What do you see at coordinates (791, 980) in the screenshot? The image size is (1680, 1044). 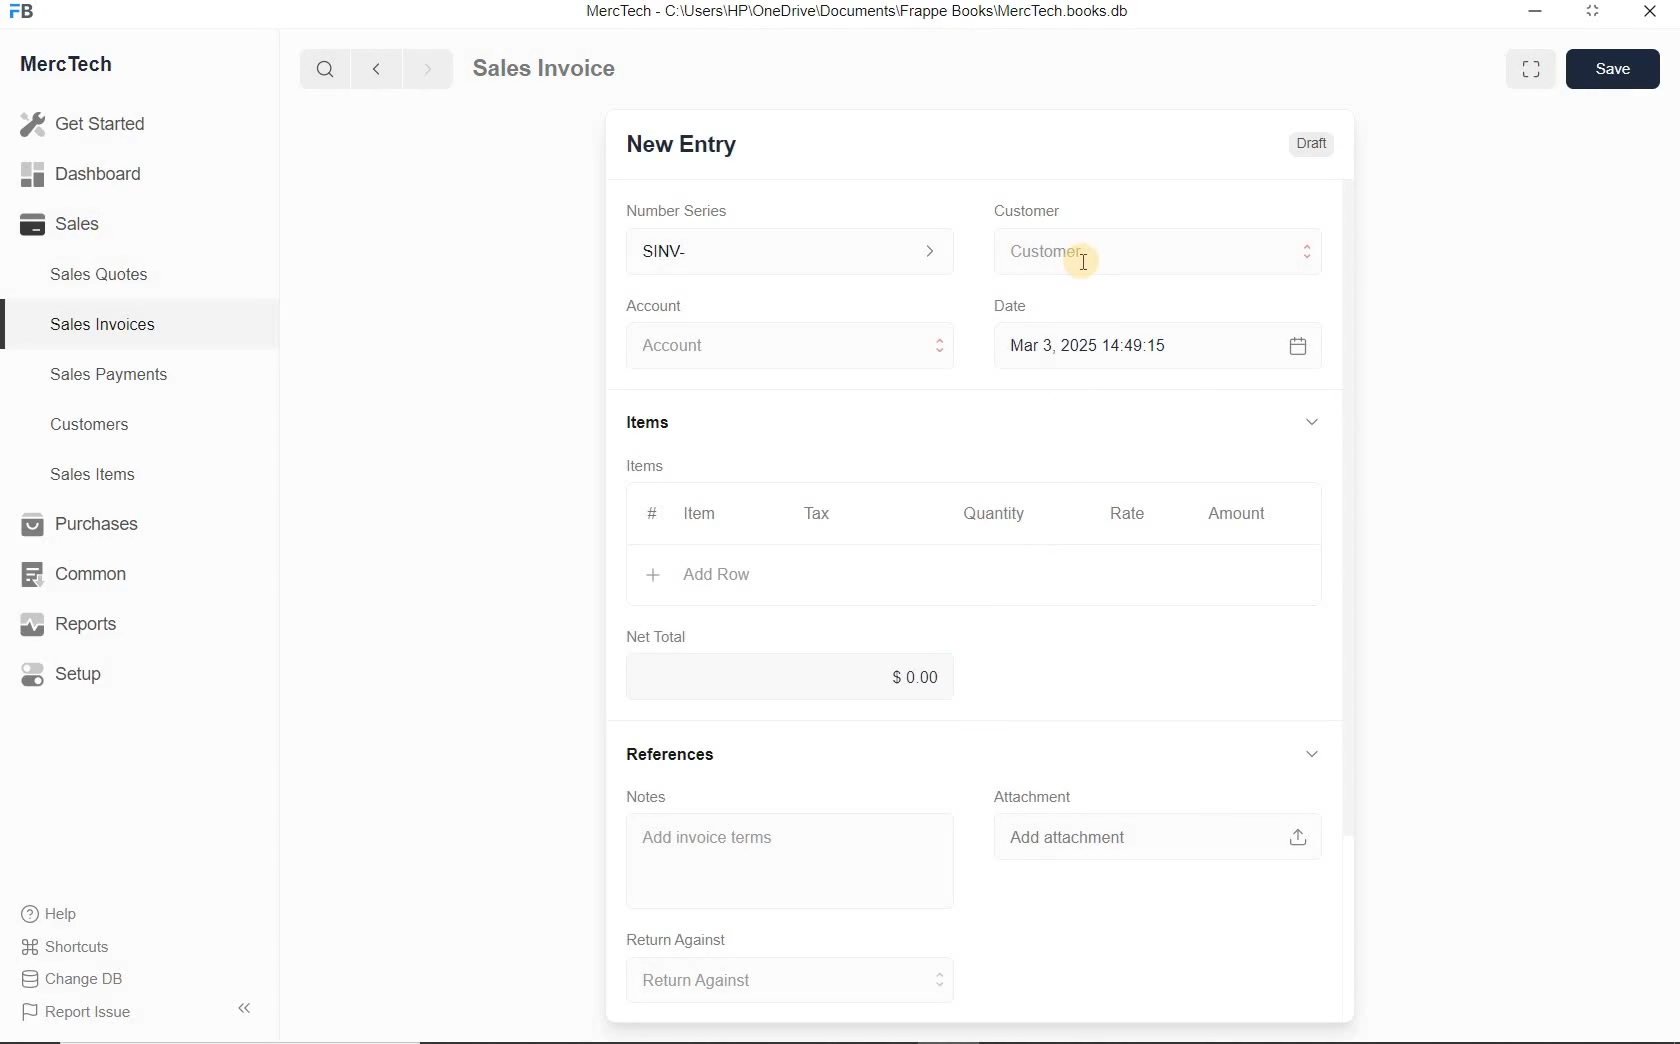 I see `Return Against` at bounding box center [791, 980].